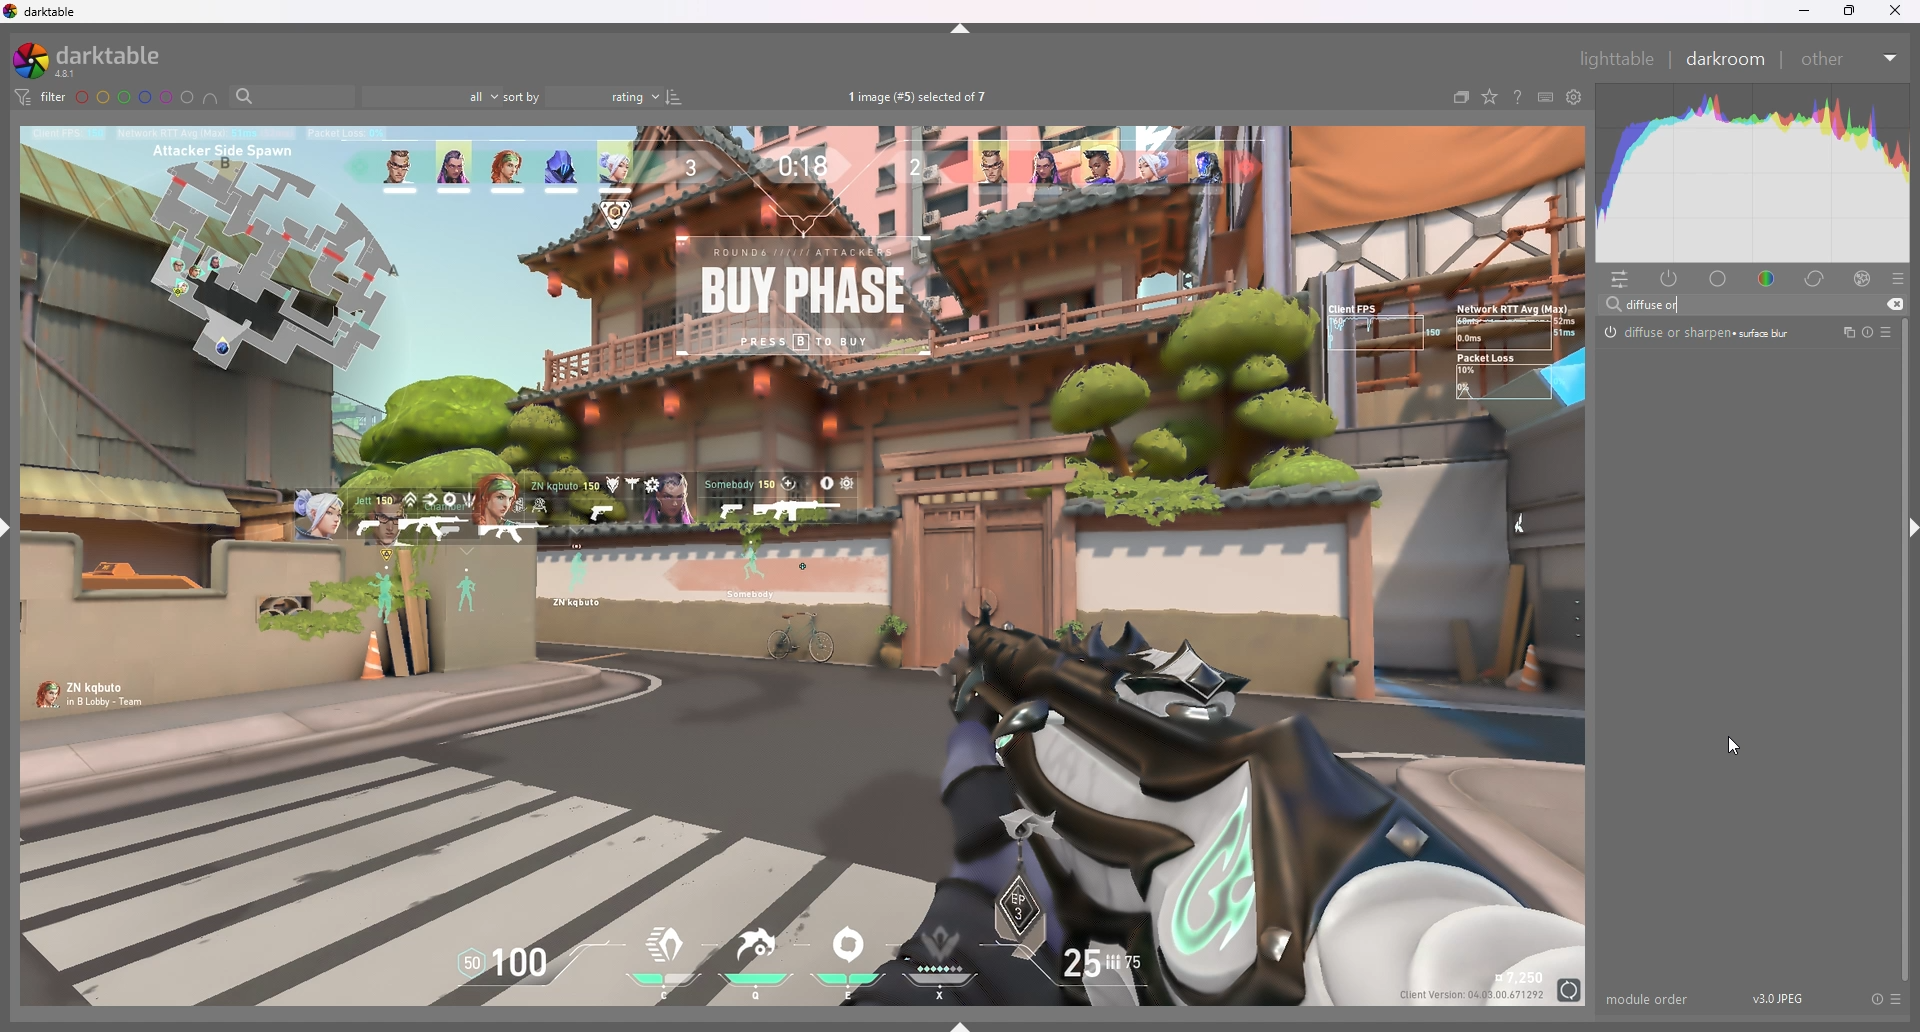 The width and height of the screenshot is (1920, 1032). What do you see at coordinates (291, 96) in the screenshot?
I see `filter by text` at bounding box center [291, 96].